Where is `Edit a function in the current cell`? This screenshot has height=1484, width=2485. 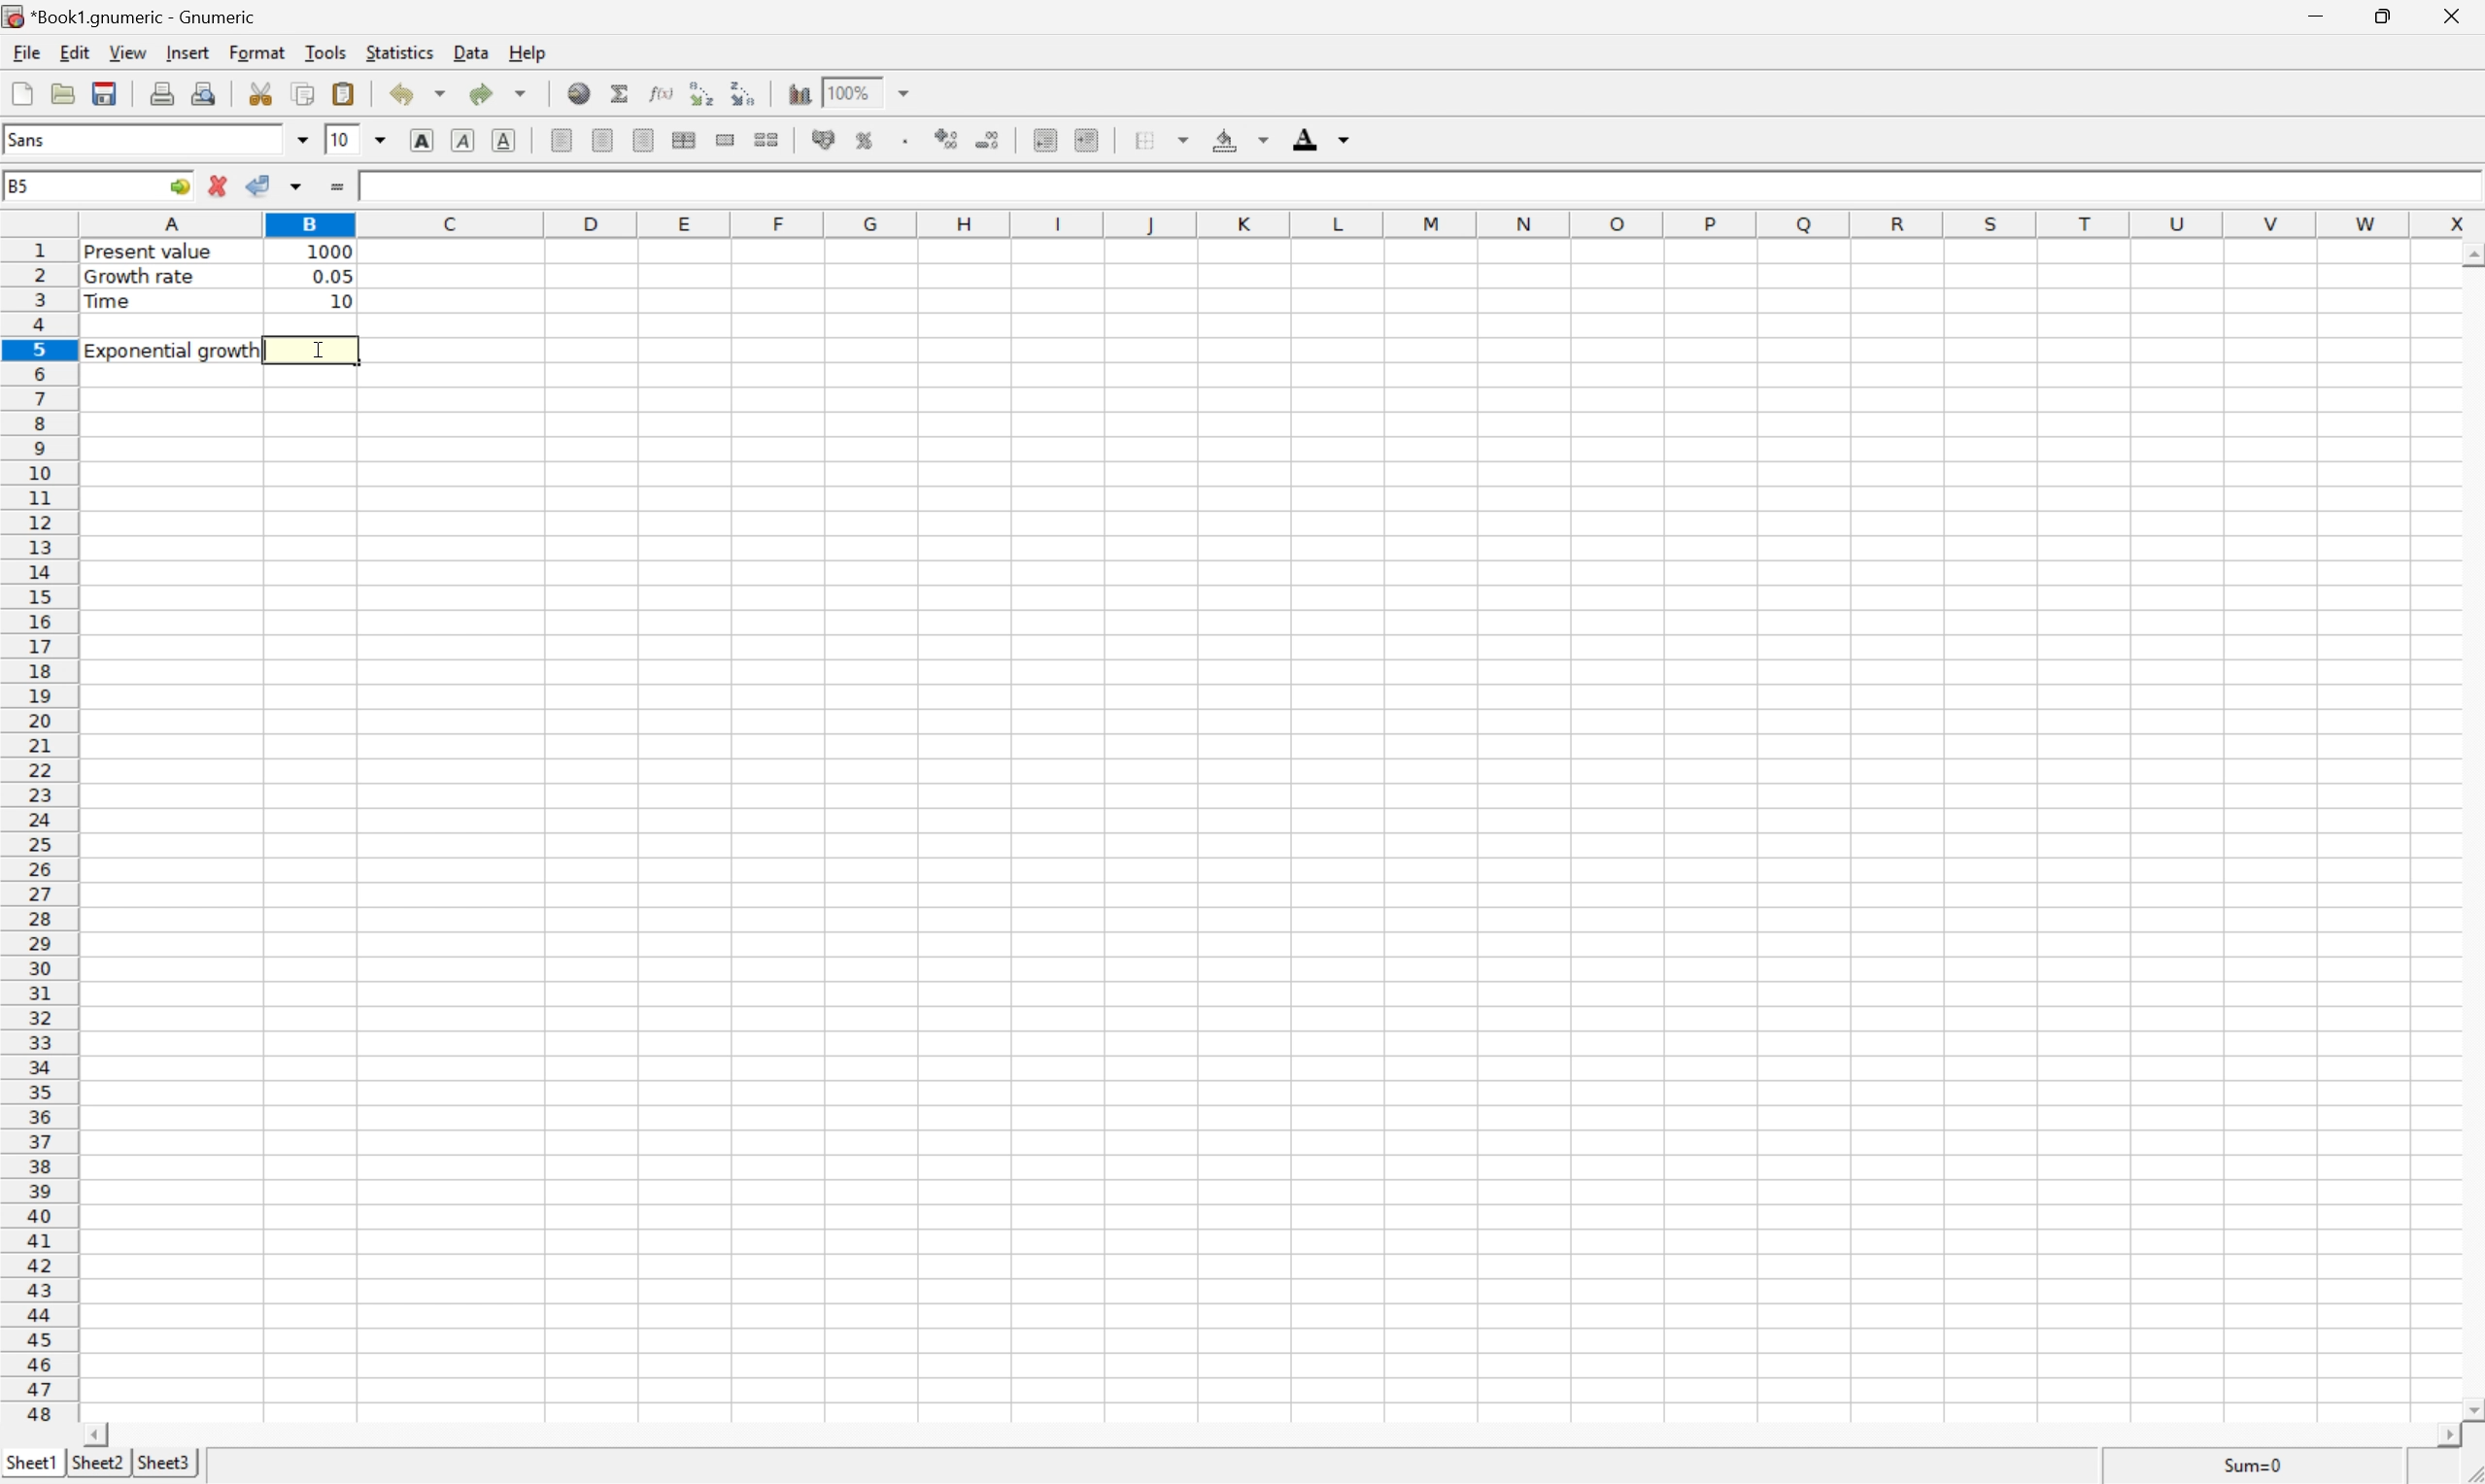
Edit a function in the current cell is located at coordinates (662, 92).